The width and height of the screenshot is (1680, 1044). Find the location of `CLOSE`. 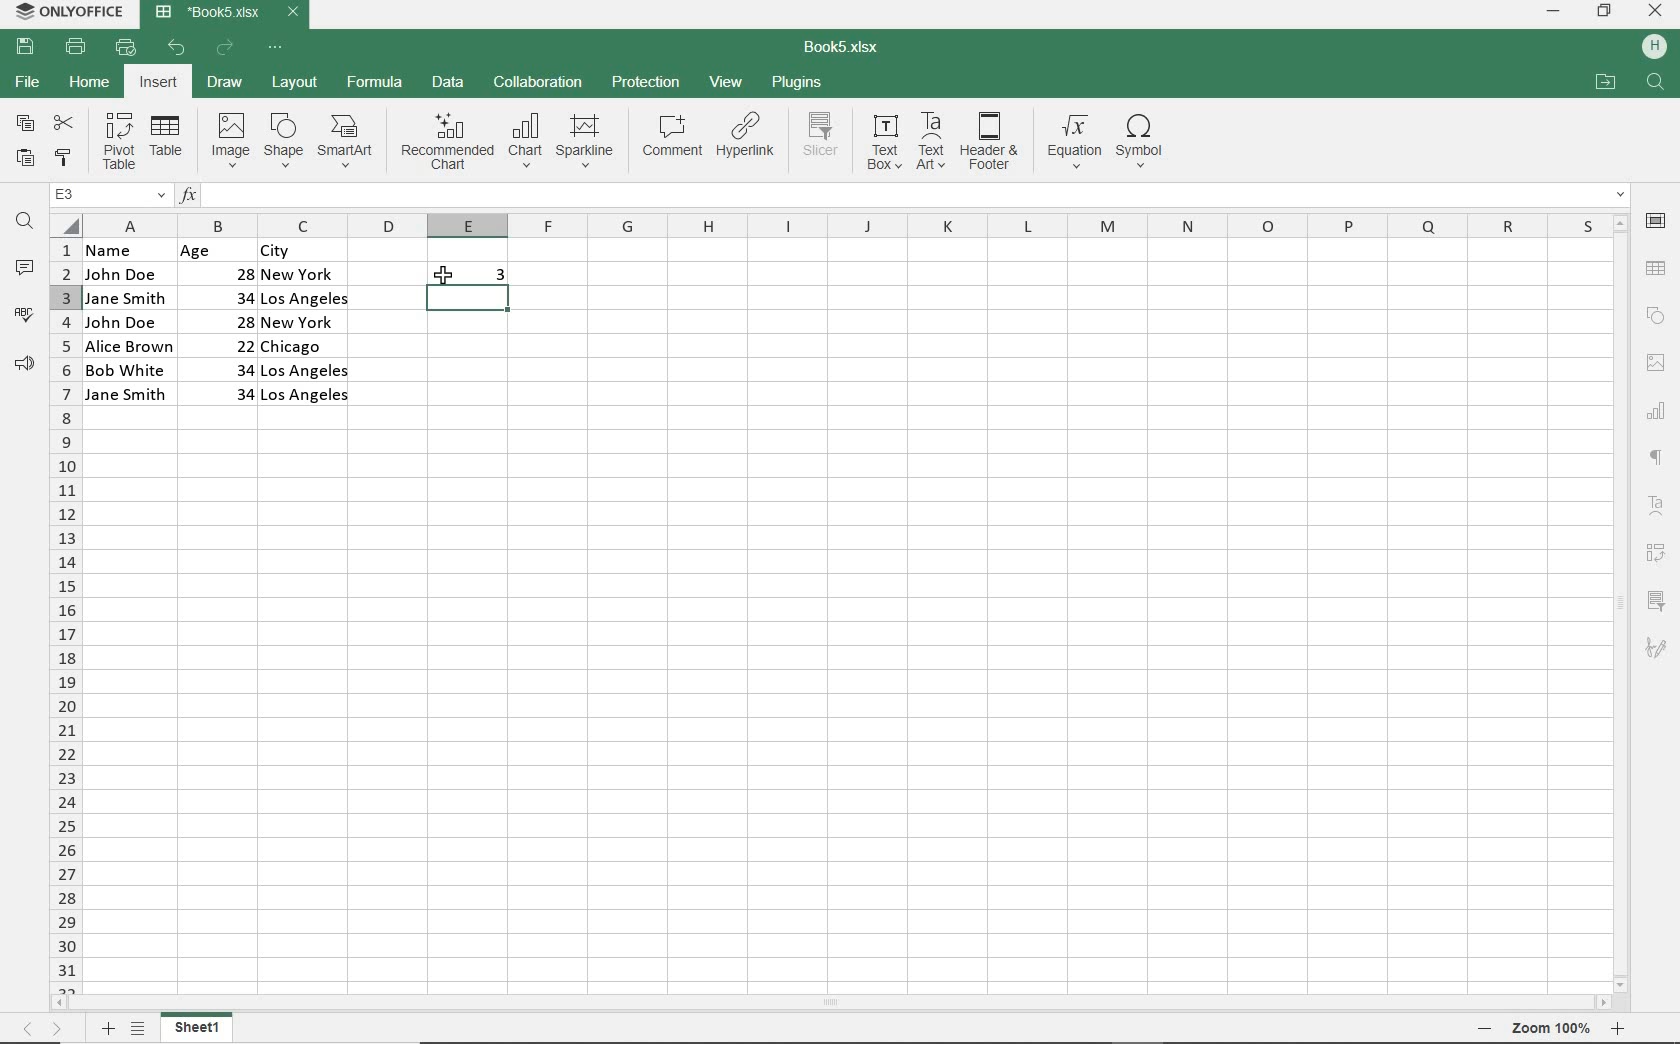

CLOSE is located at coordinates (1656, 10).